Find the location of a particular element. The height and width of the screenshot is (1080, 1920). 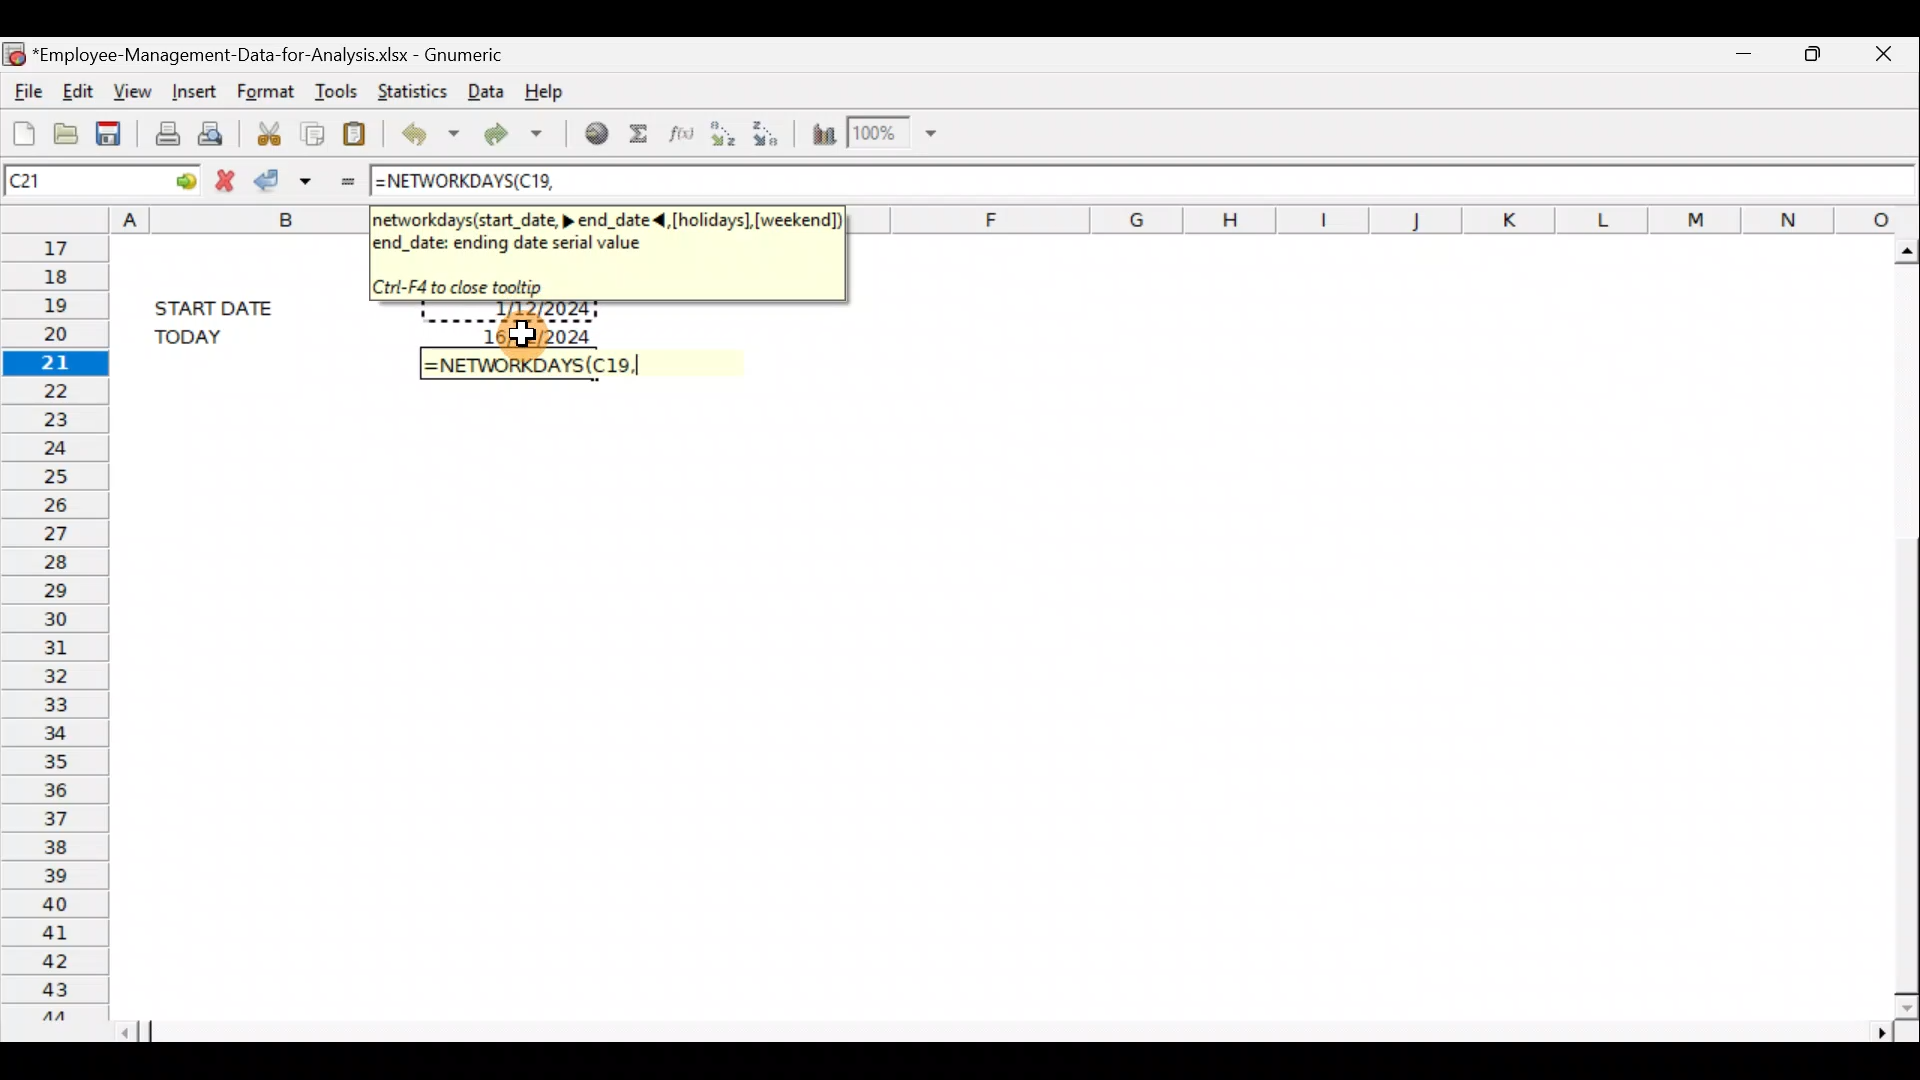

Cell name C21 is located at coordinates (64, 179).